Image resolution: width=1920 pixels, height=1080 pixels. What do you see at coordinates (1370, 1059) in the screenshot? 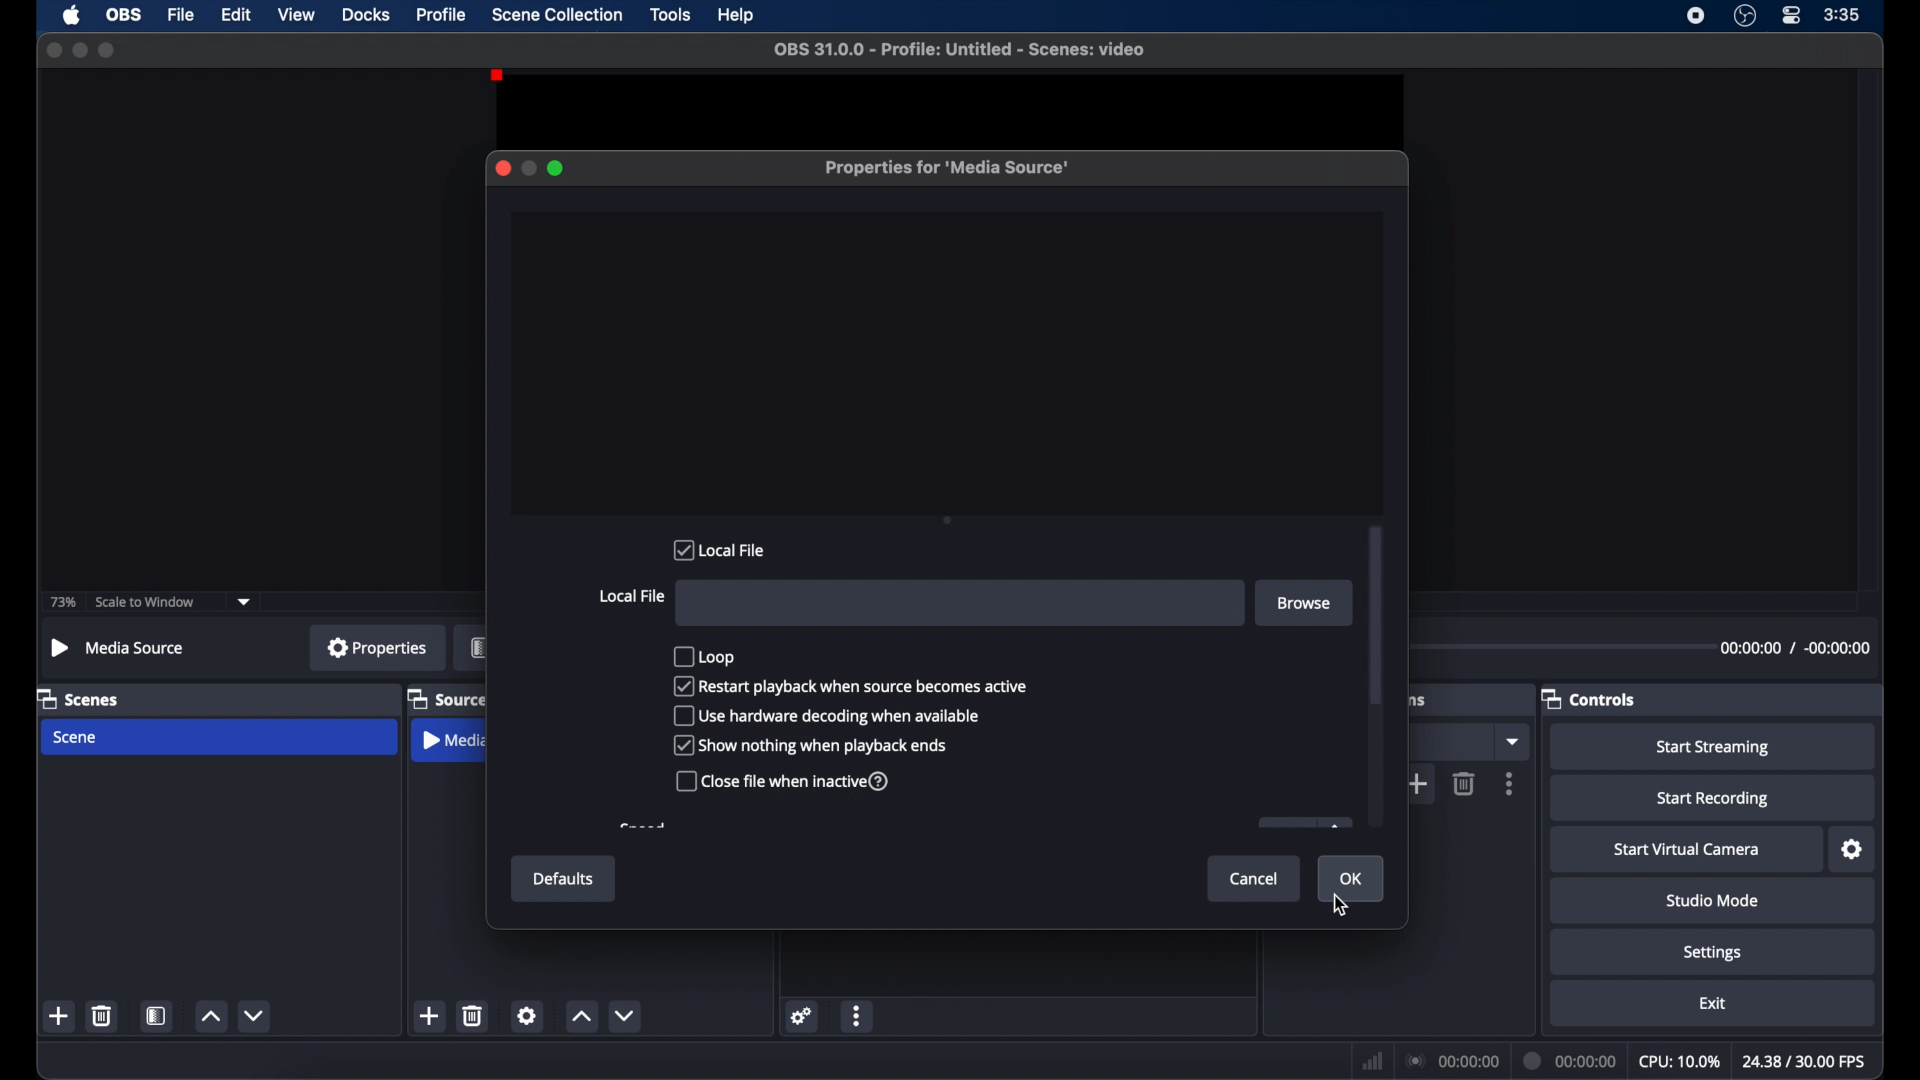
I see `network` at bounding box center [1370, 1059].